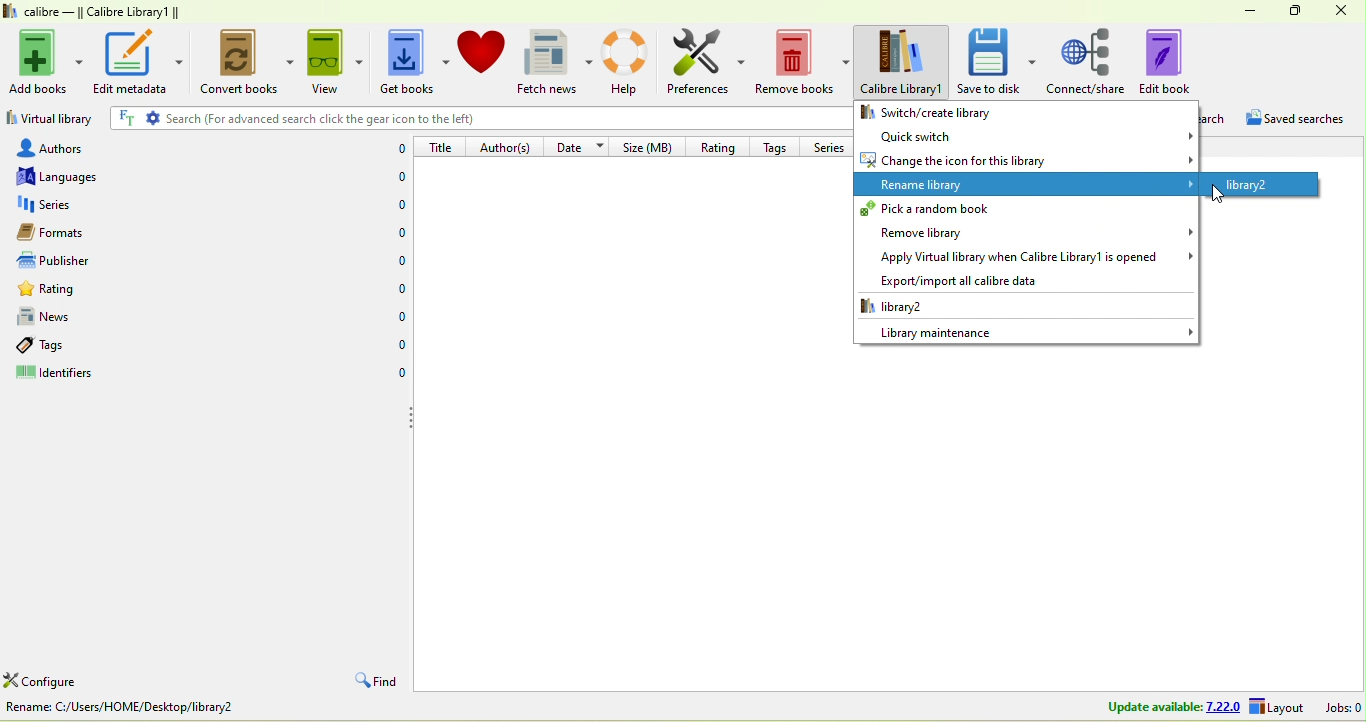  What do you see at coordinates (937, 306) in the screenshot?
I see `librery 2` at bounding box center [937, 306].